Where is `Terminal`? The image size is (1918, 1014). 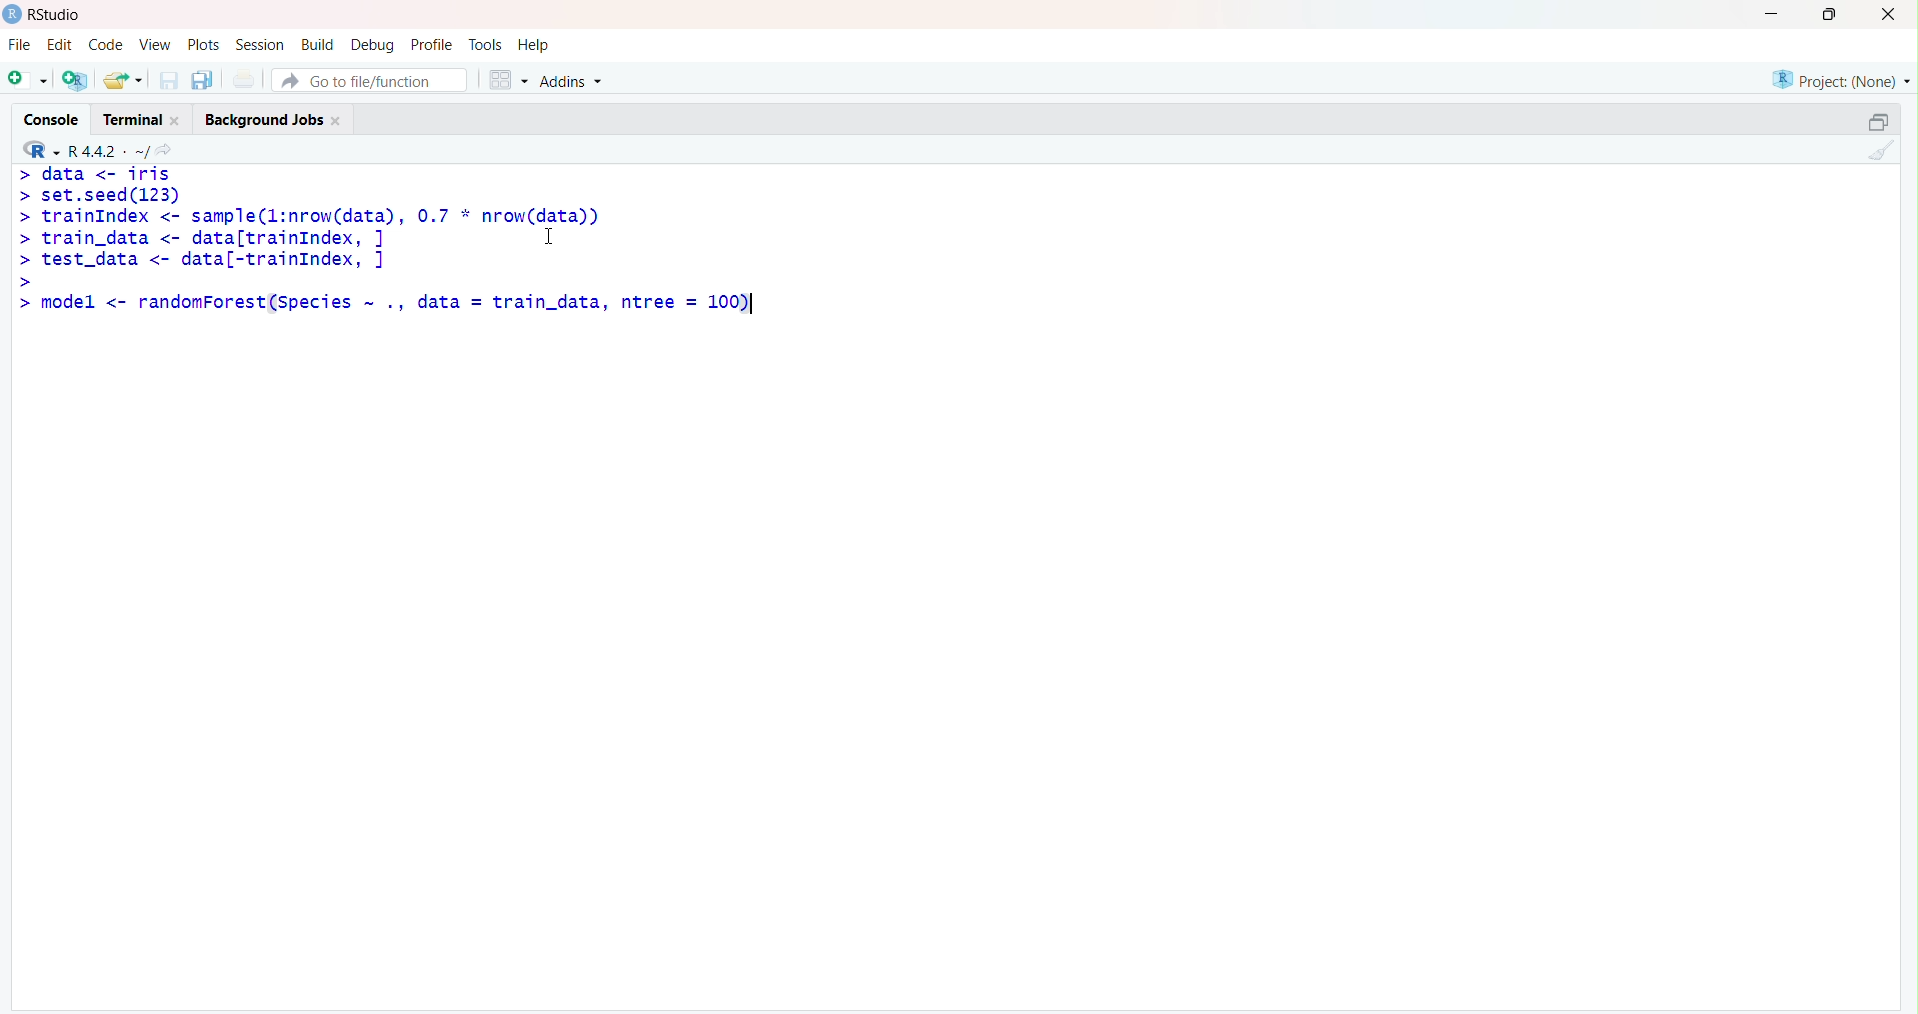 Terminal is located at coordinates (140, 116).